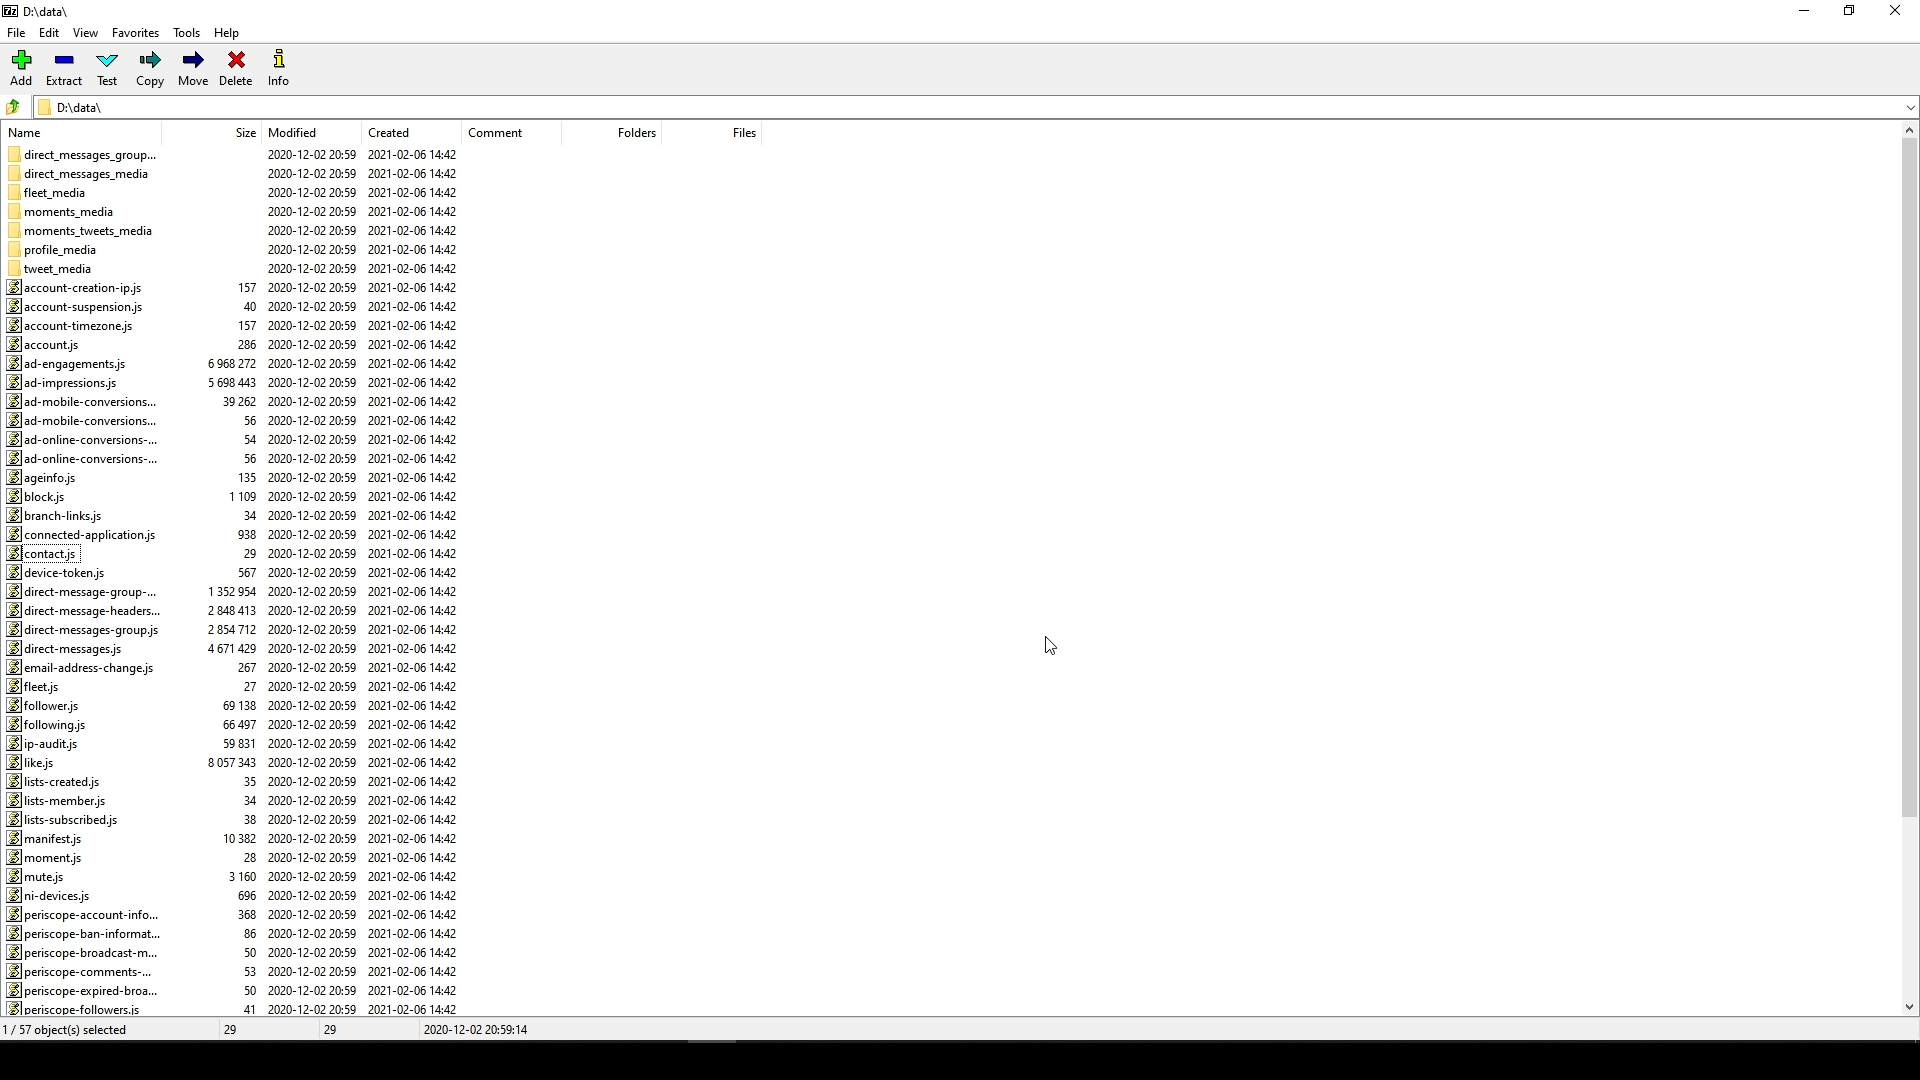 This screenshot has width=1920, height=1080. What do you see at coordinates (78, 972) in the screenshot?
I see `periscope-comments` at bounding box center [78, 972].